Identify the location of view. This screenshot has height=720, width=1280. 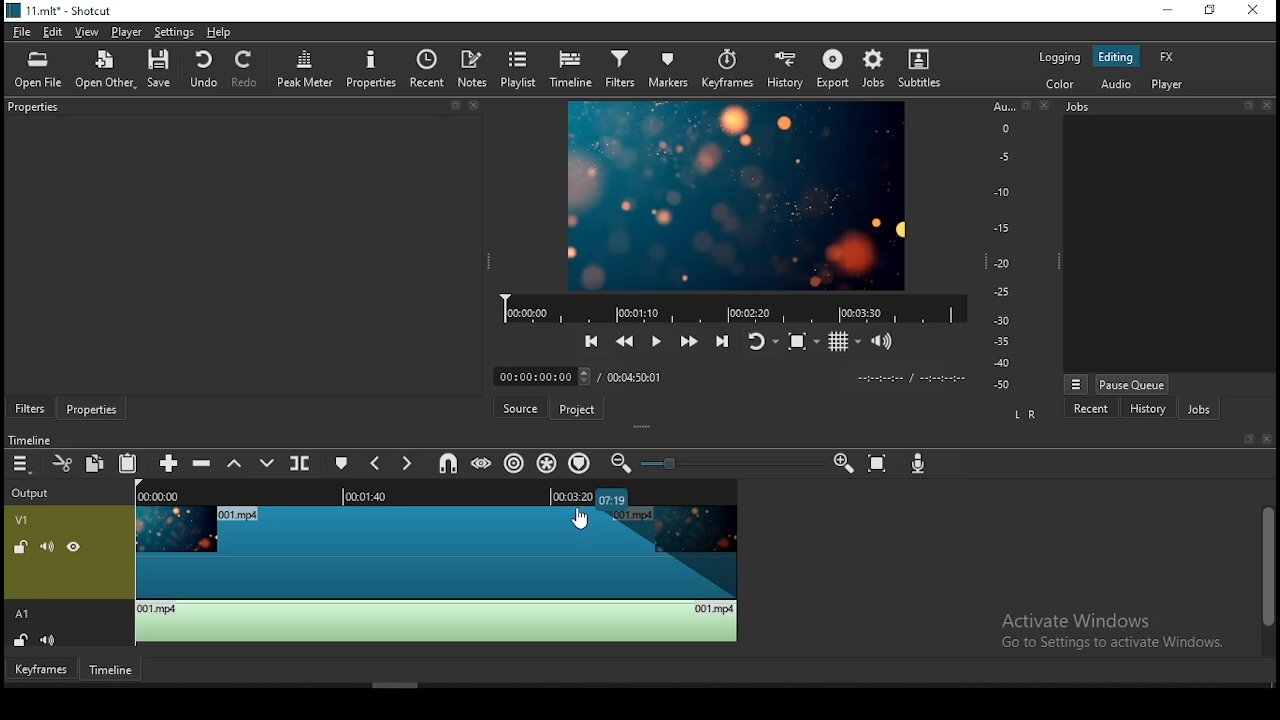
(90, 32).